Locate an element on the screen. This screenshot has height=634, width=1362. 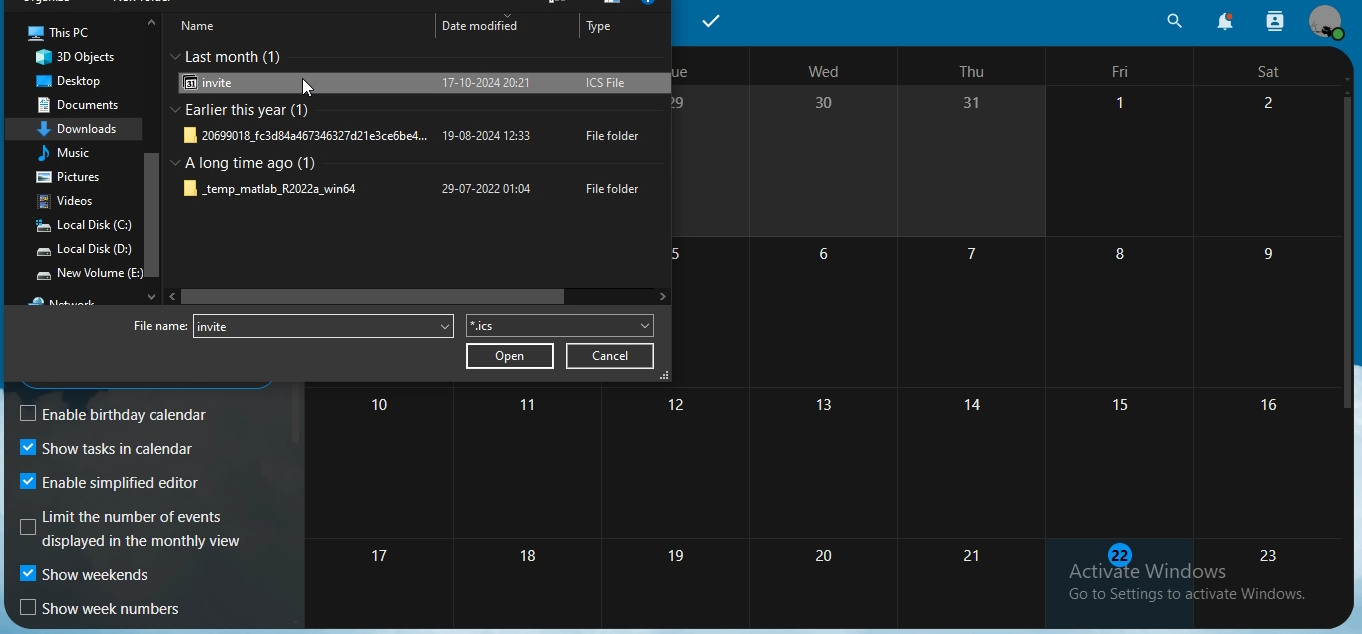
view profile is located at coordinates (1325, 22).